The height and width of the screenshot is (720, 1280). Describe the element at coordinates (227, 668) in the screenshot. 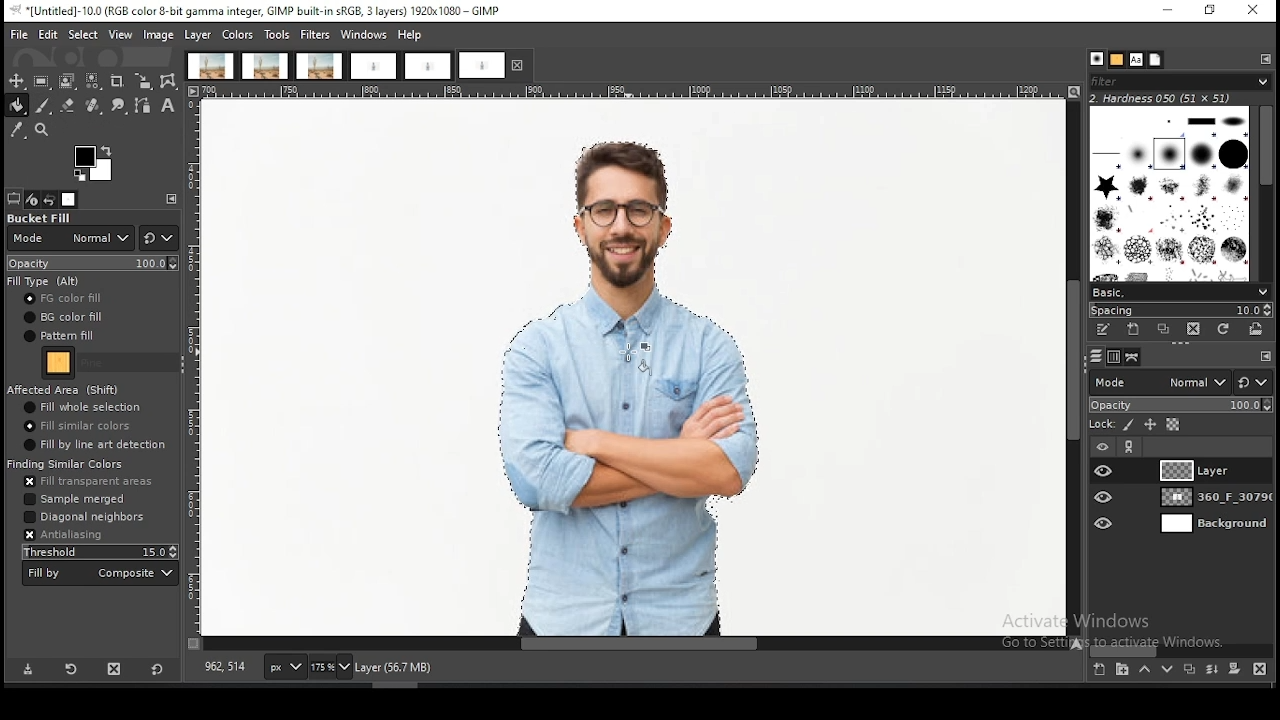

I see `775, 465` at that location.